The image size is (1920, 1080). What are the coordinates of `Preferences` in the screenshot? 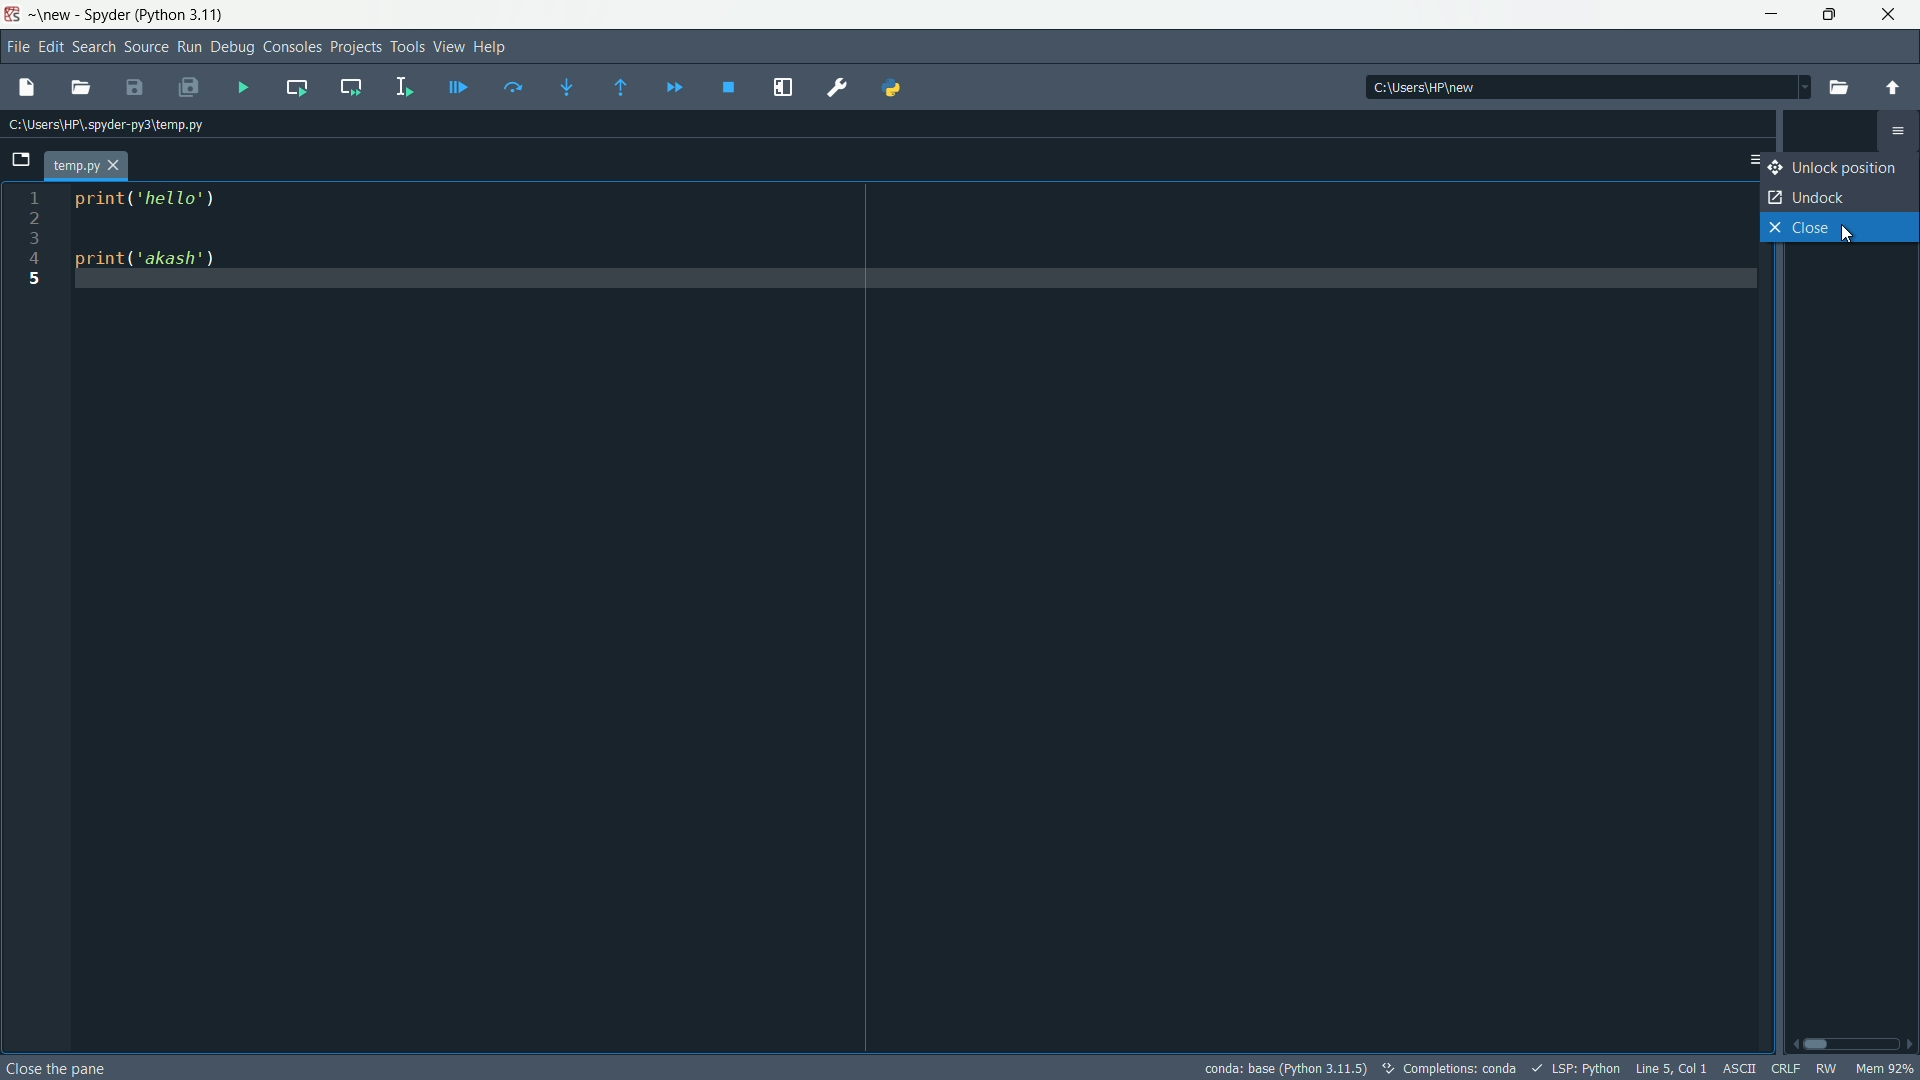 It's located at (834, 91).